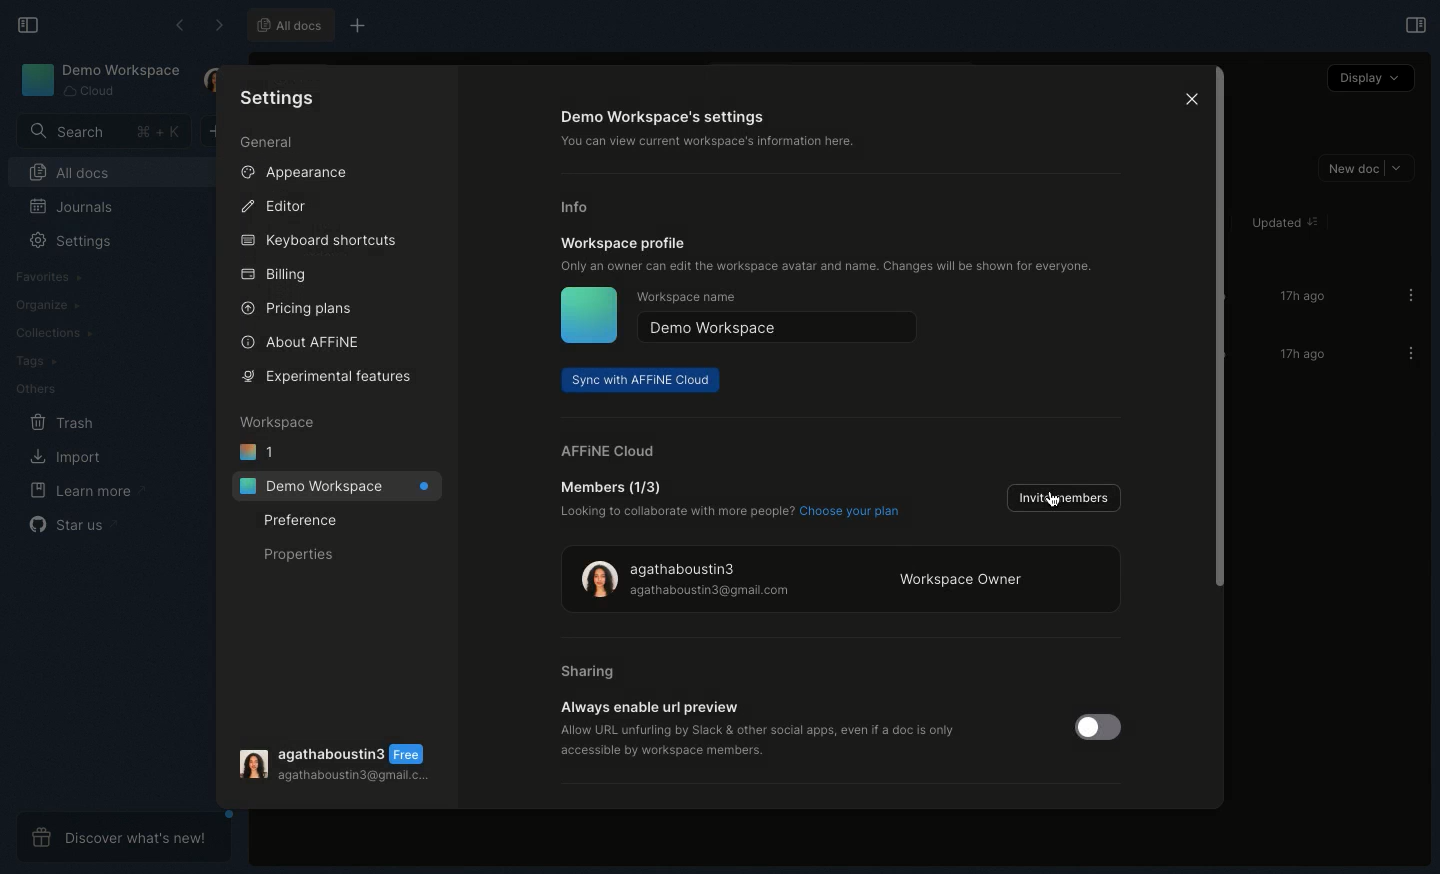 The width and height of the screenshot is (1440, 874). What do you see at coordinates (62, 455) in the screenshot?
I see `Import` at bounding box center [62, 455].